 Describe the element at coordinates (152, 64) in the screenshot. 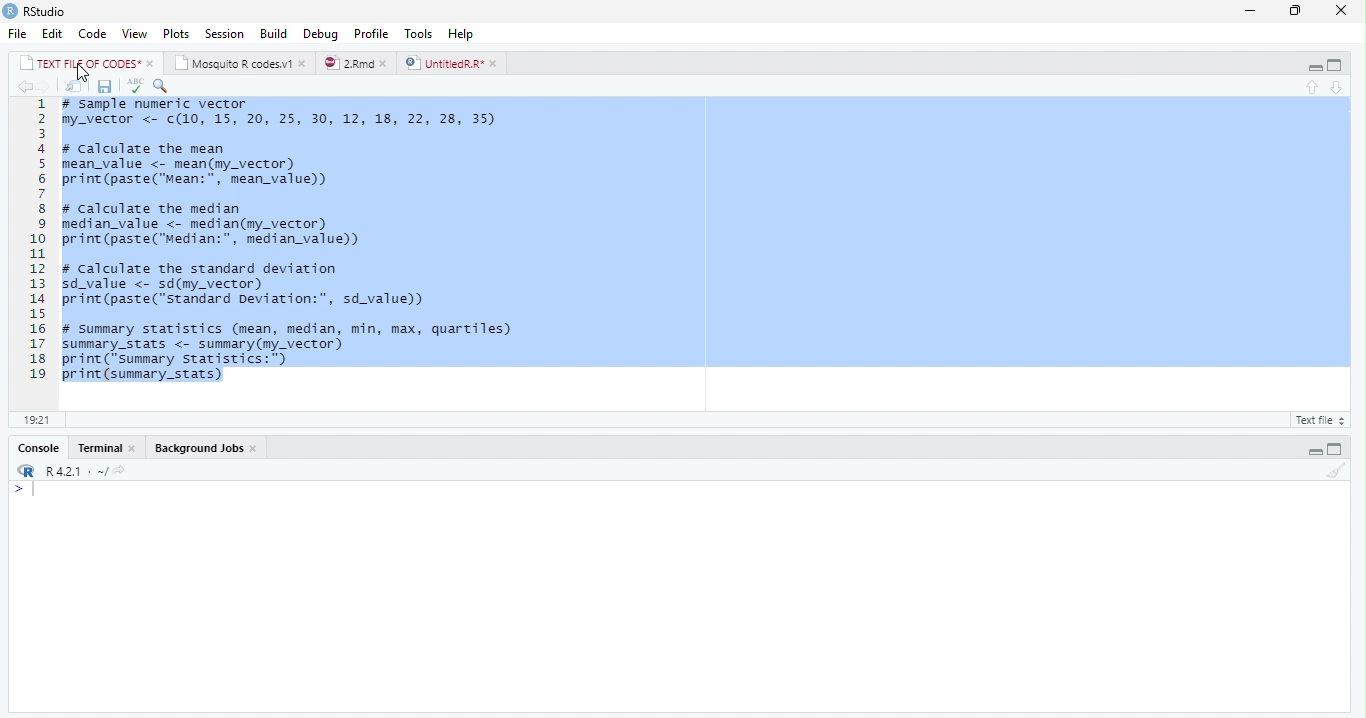

I see `close` at that location.